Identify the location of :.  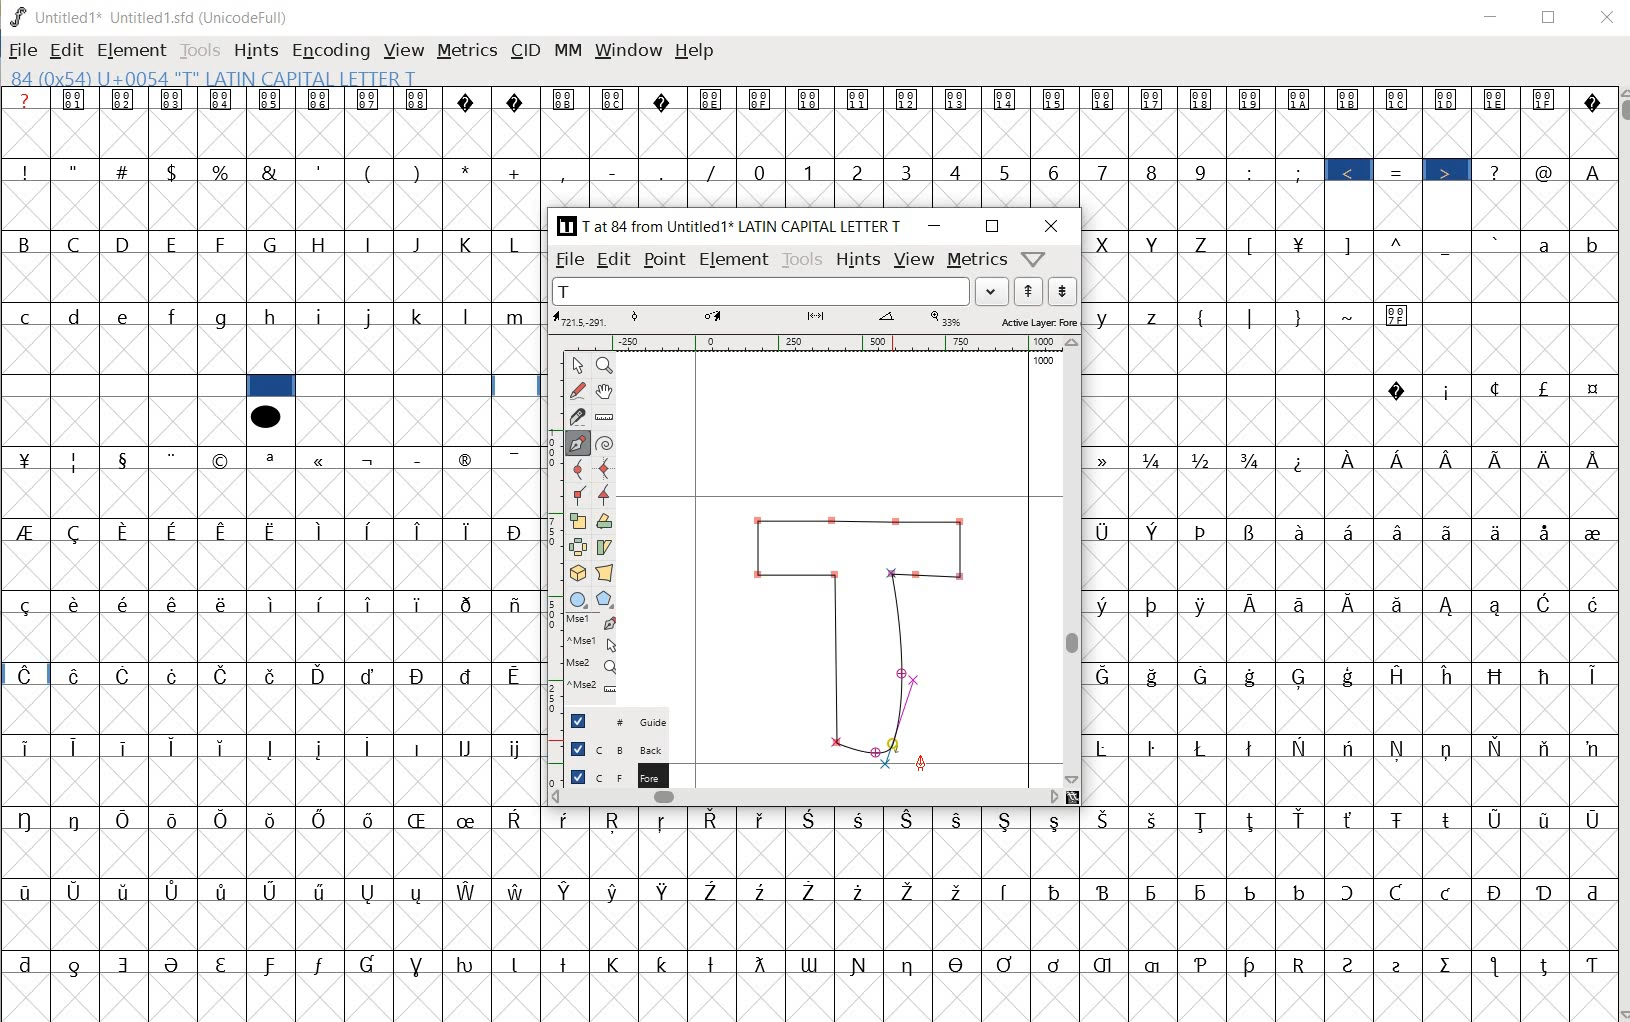
(1251, 171).